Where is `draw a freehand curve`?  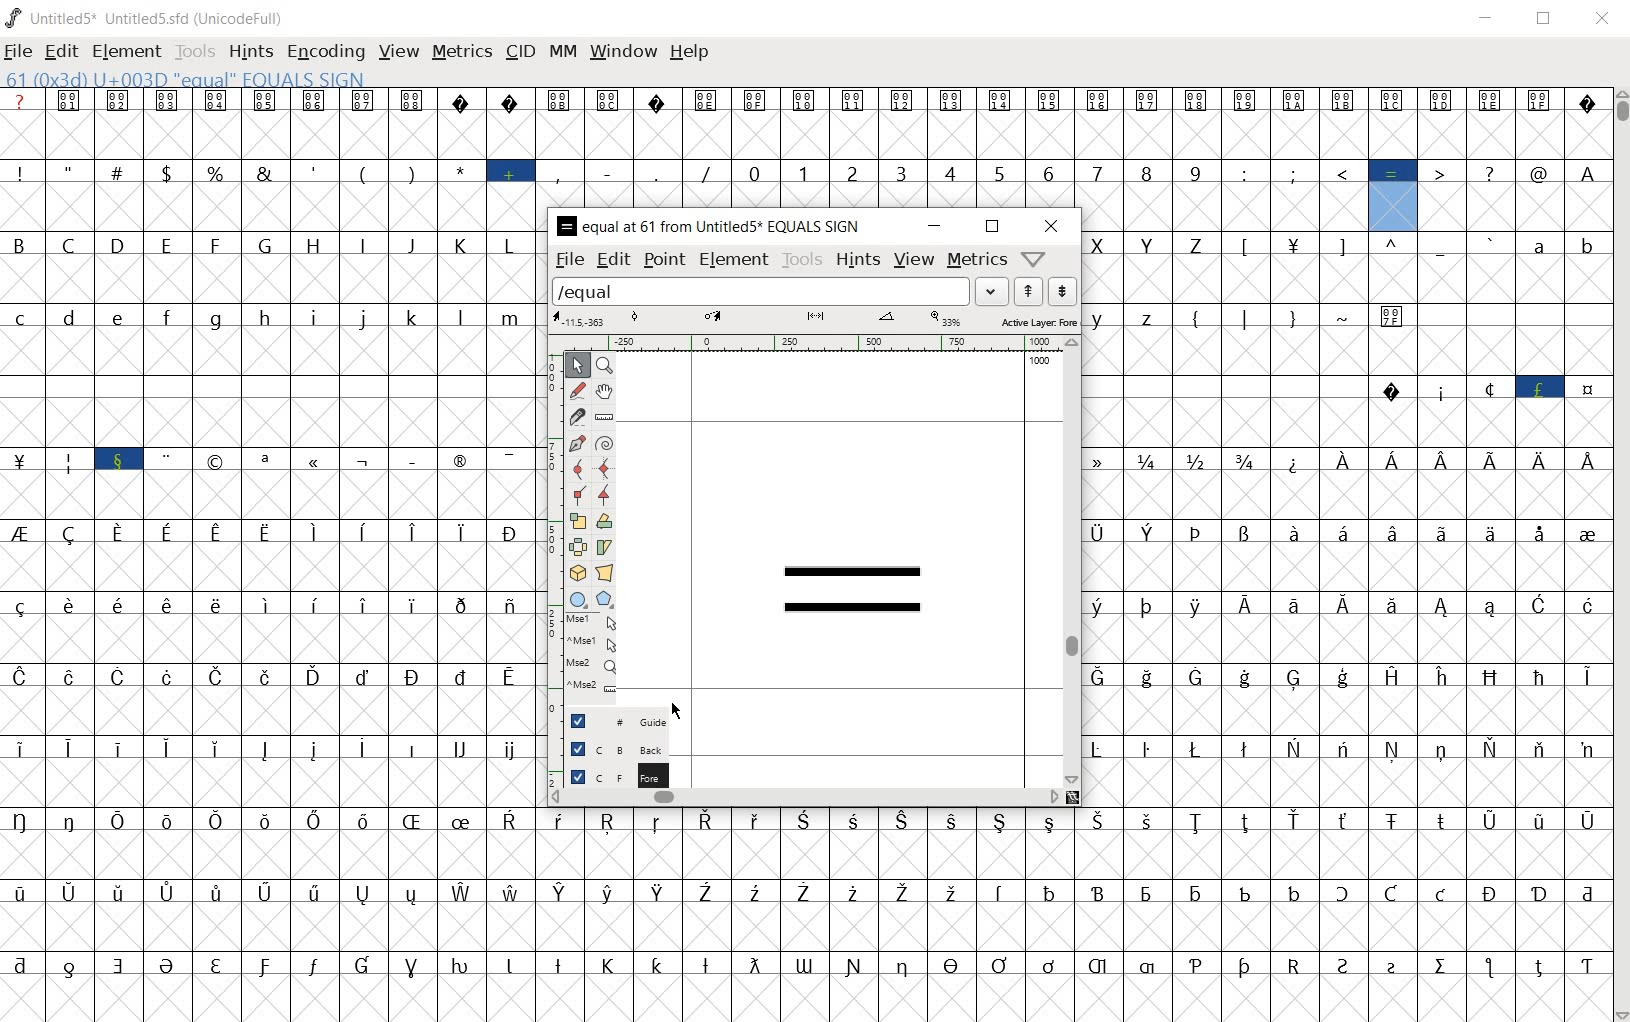 draw a freehand curve is located at coordinates (576, 389).